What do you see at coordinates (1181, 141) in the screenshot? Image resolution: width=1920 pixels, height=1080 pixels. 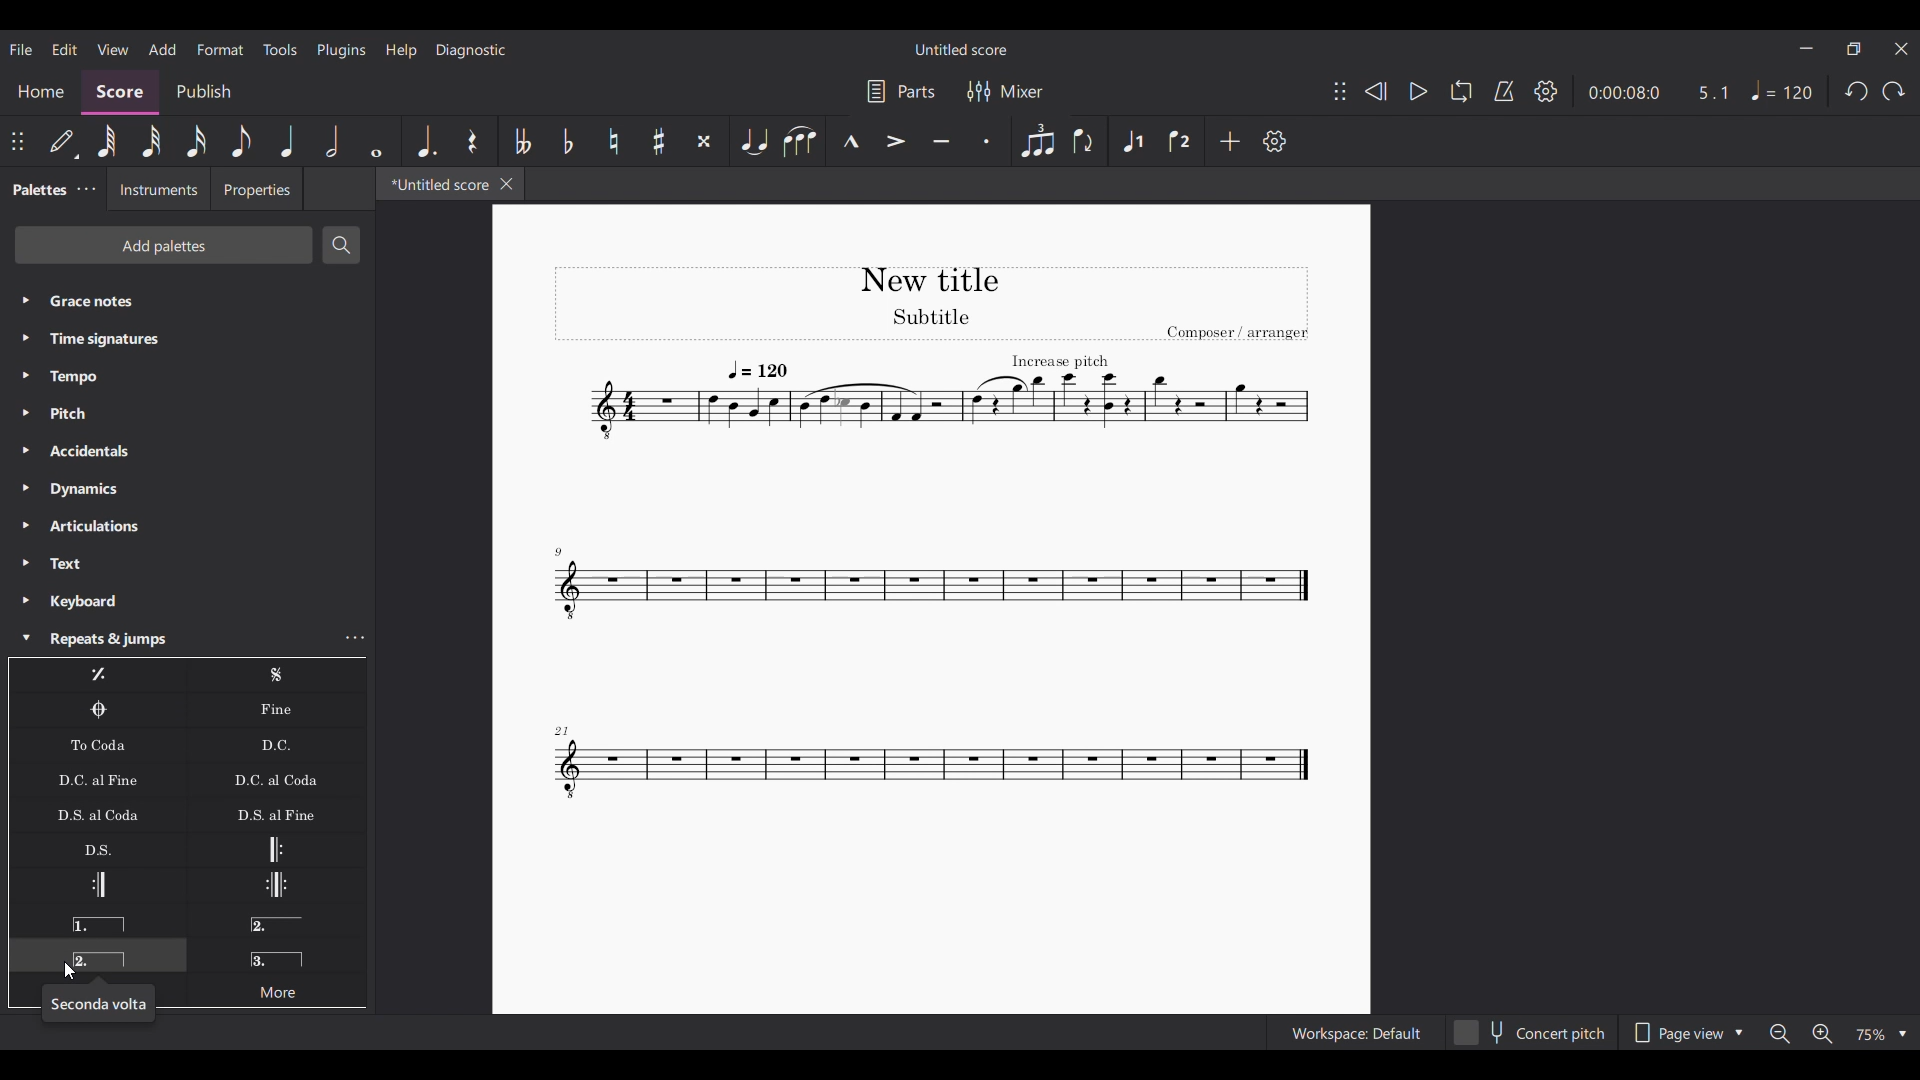 I see `Voice 2` at bounding box center [1181, 141].